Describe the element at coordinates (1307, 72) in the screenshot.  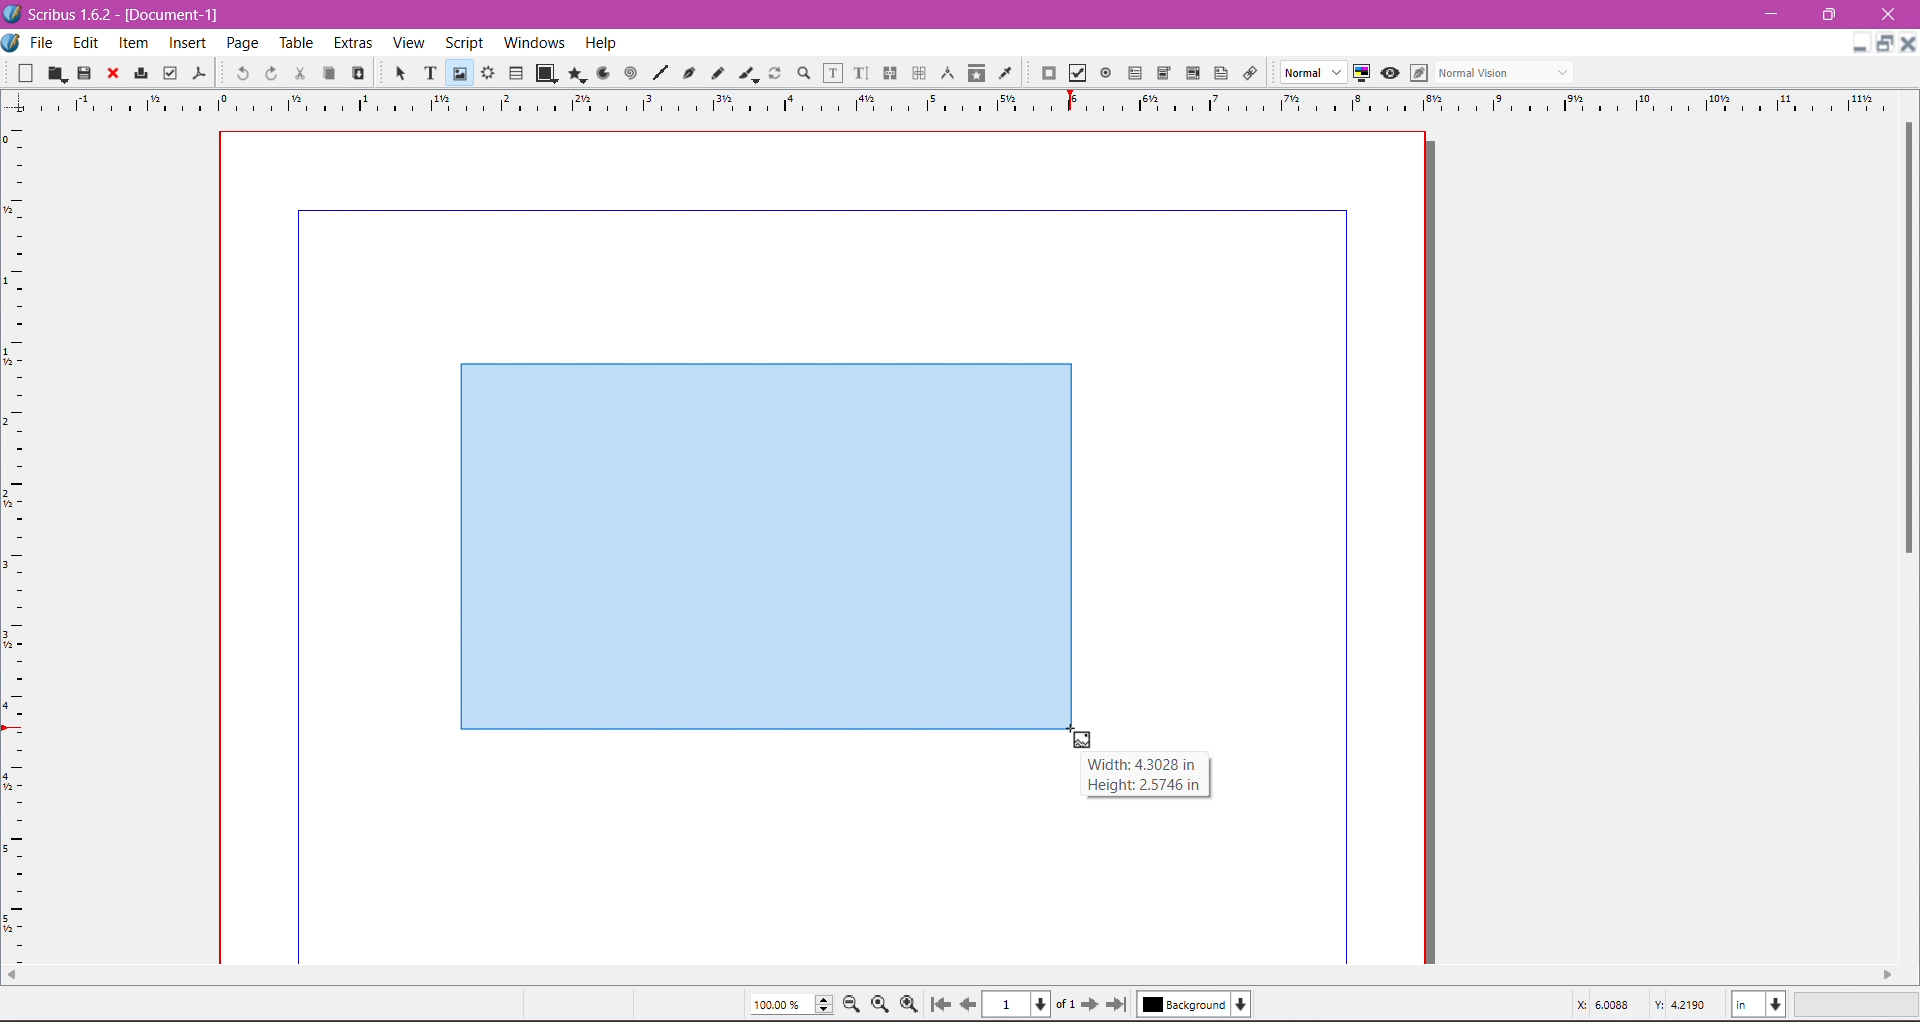
I see `Select the image preview quality` at that location.